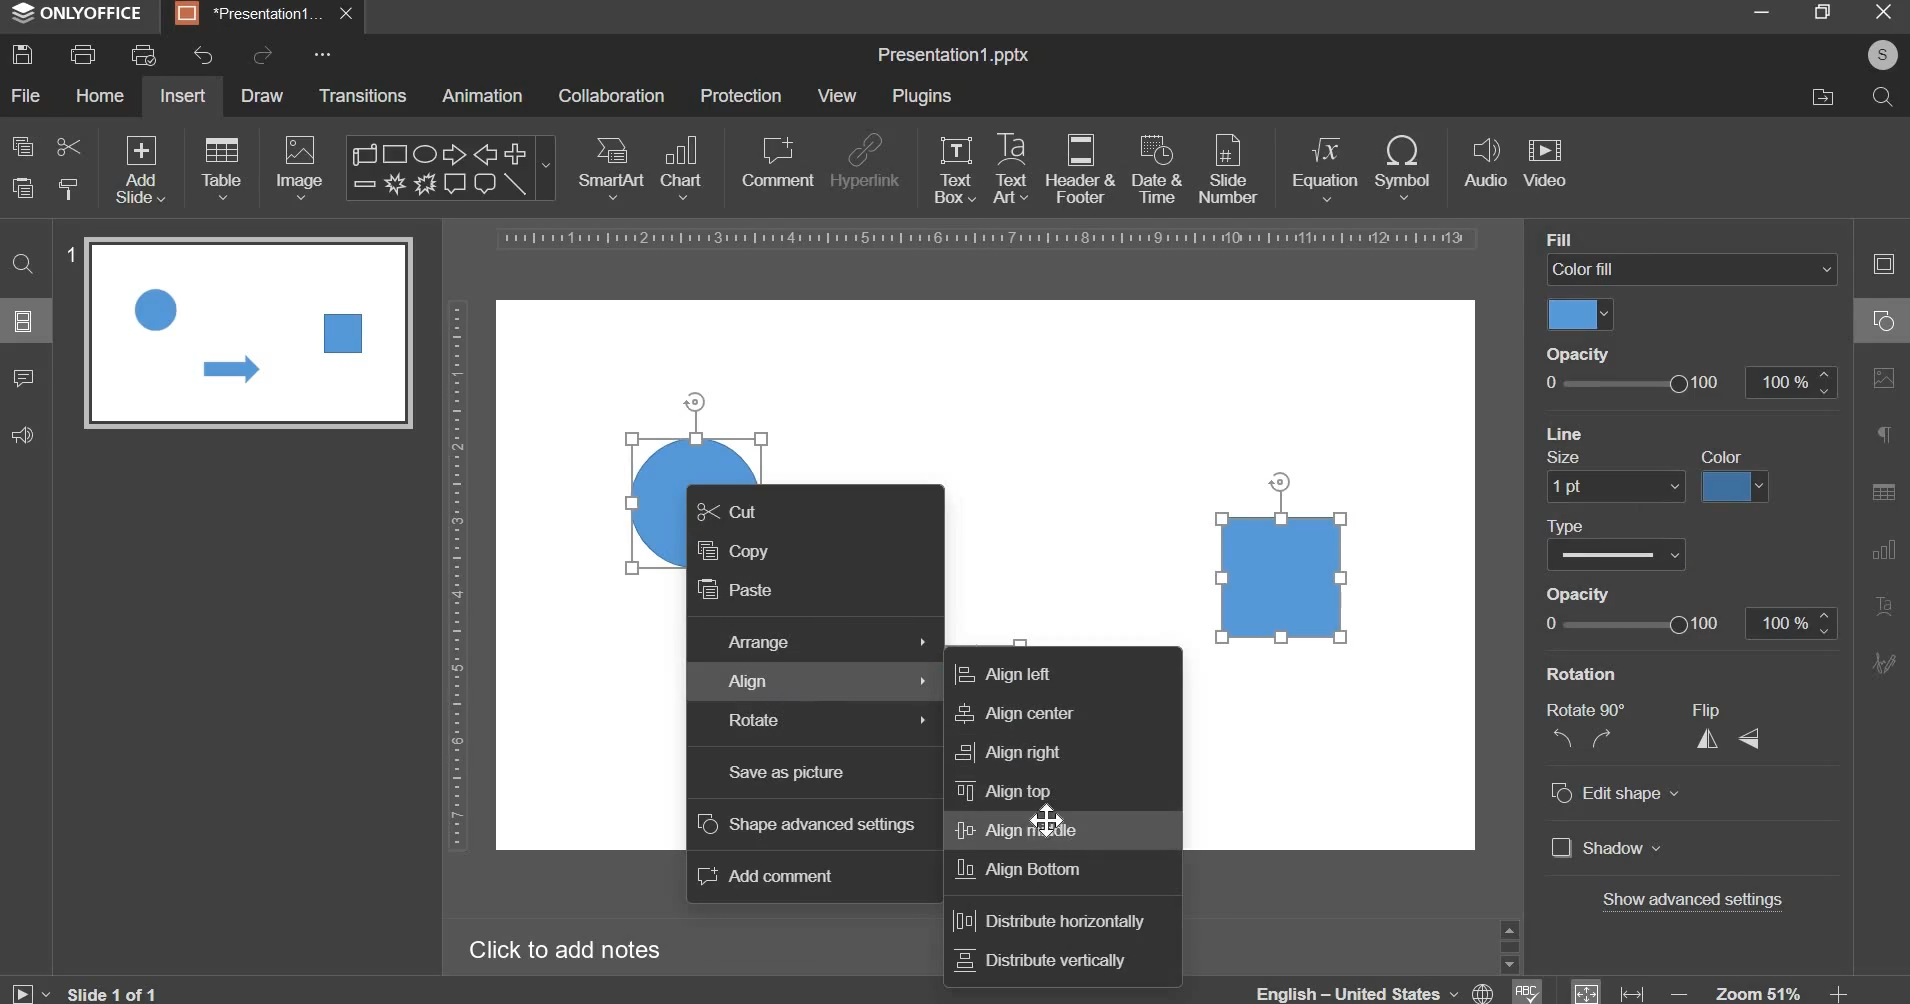 This screenshot has width=1910, height=1004. What do you see at coordinates (564, 949) in the screenshot?
I see `Click to add notes` at bounding box center [564, 949].